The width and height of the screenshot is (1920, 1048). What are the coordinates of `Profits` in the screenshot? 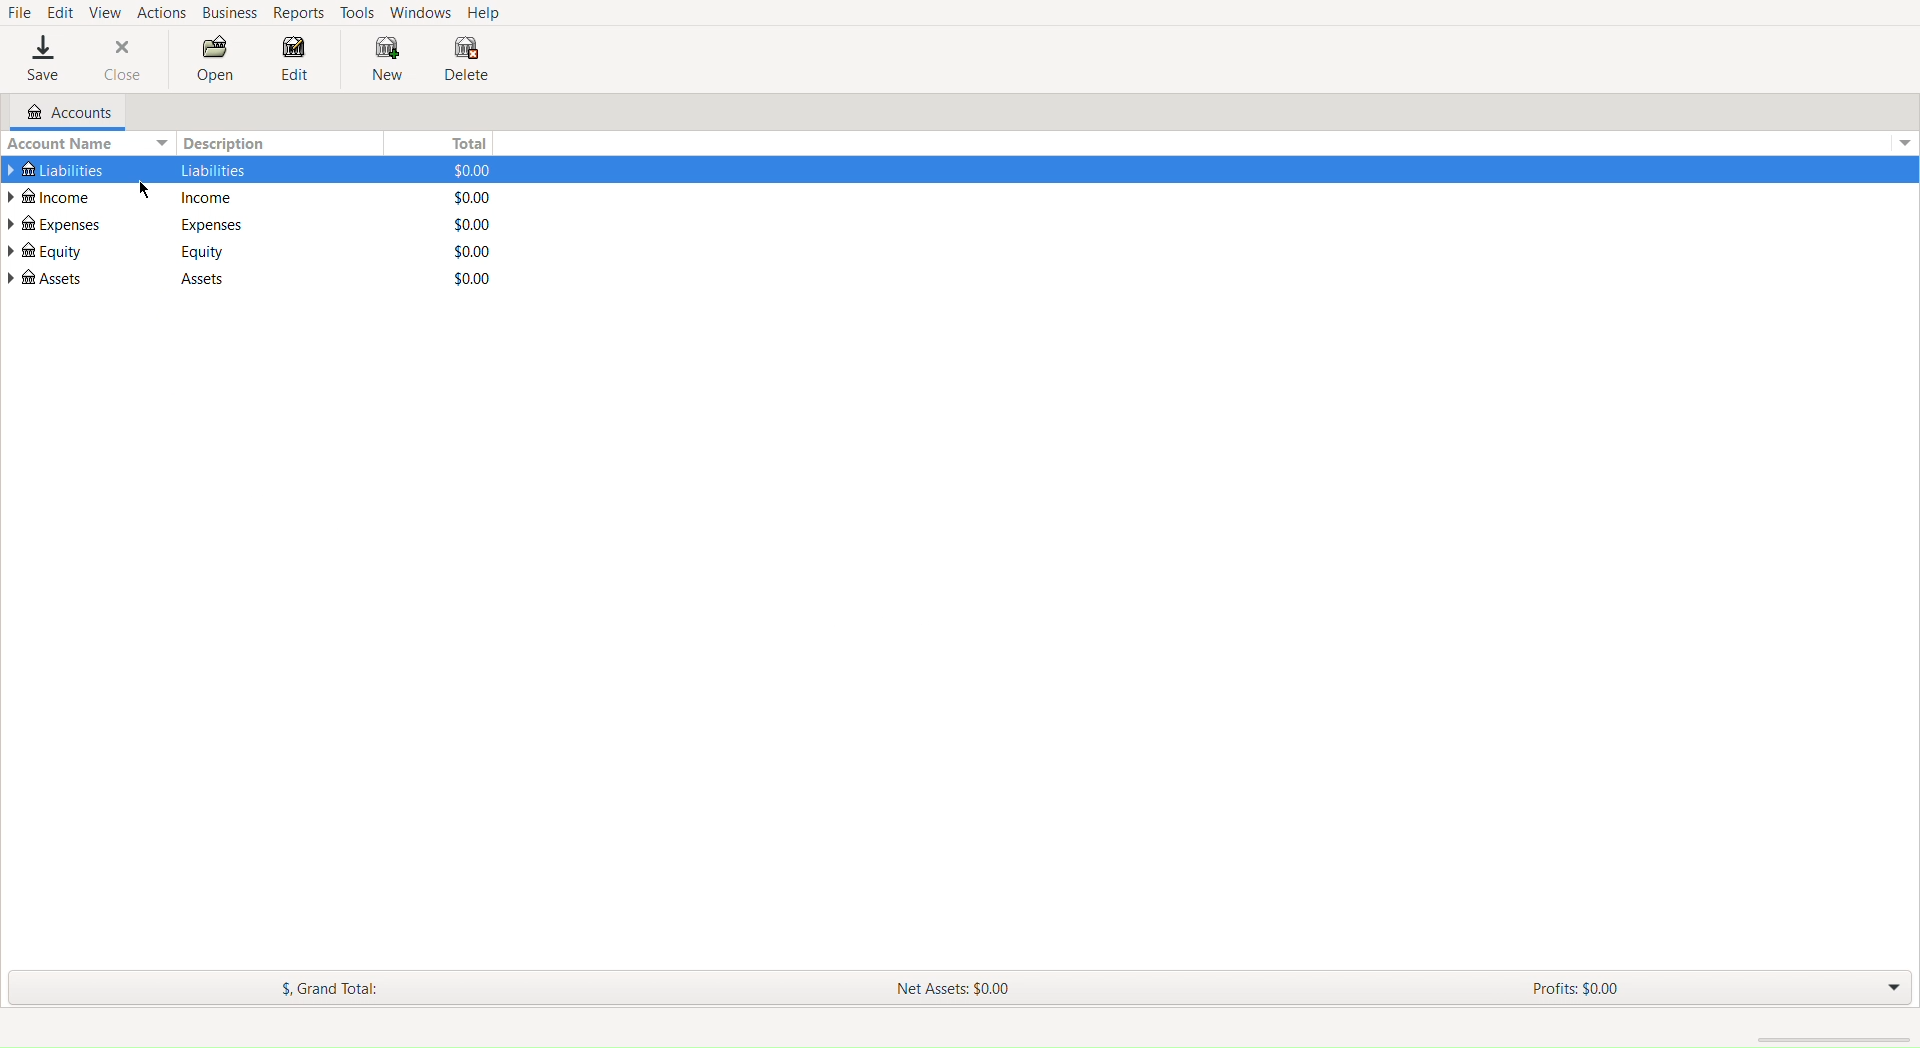 It's located at (1577, 987).